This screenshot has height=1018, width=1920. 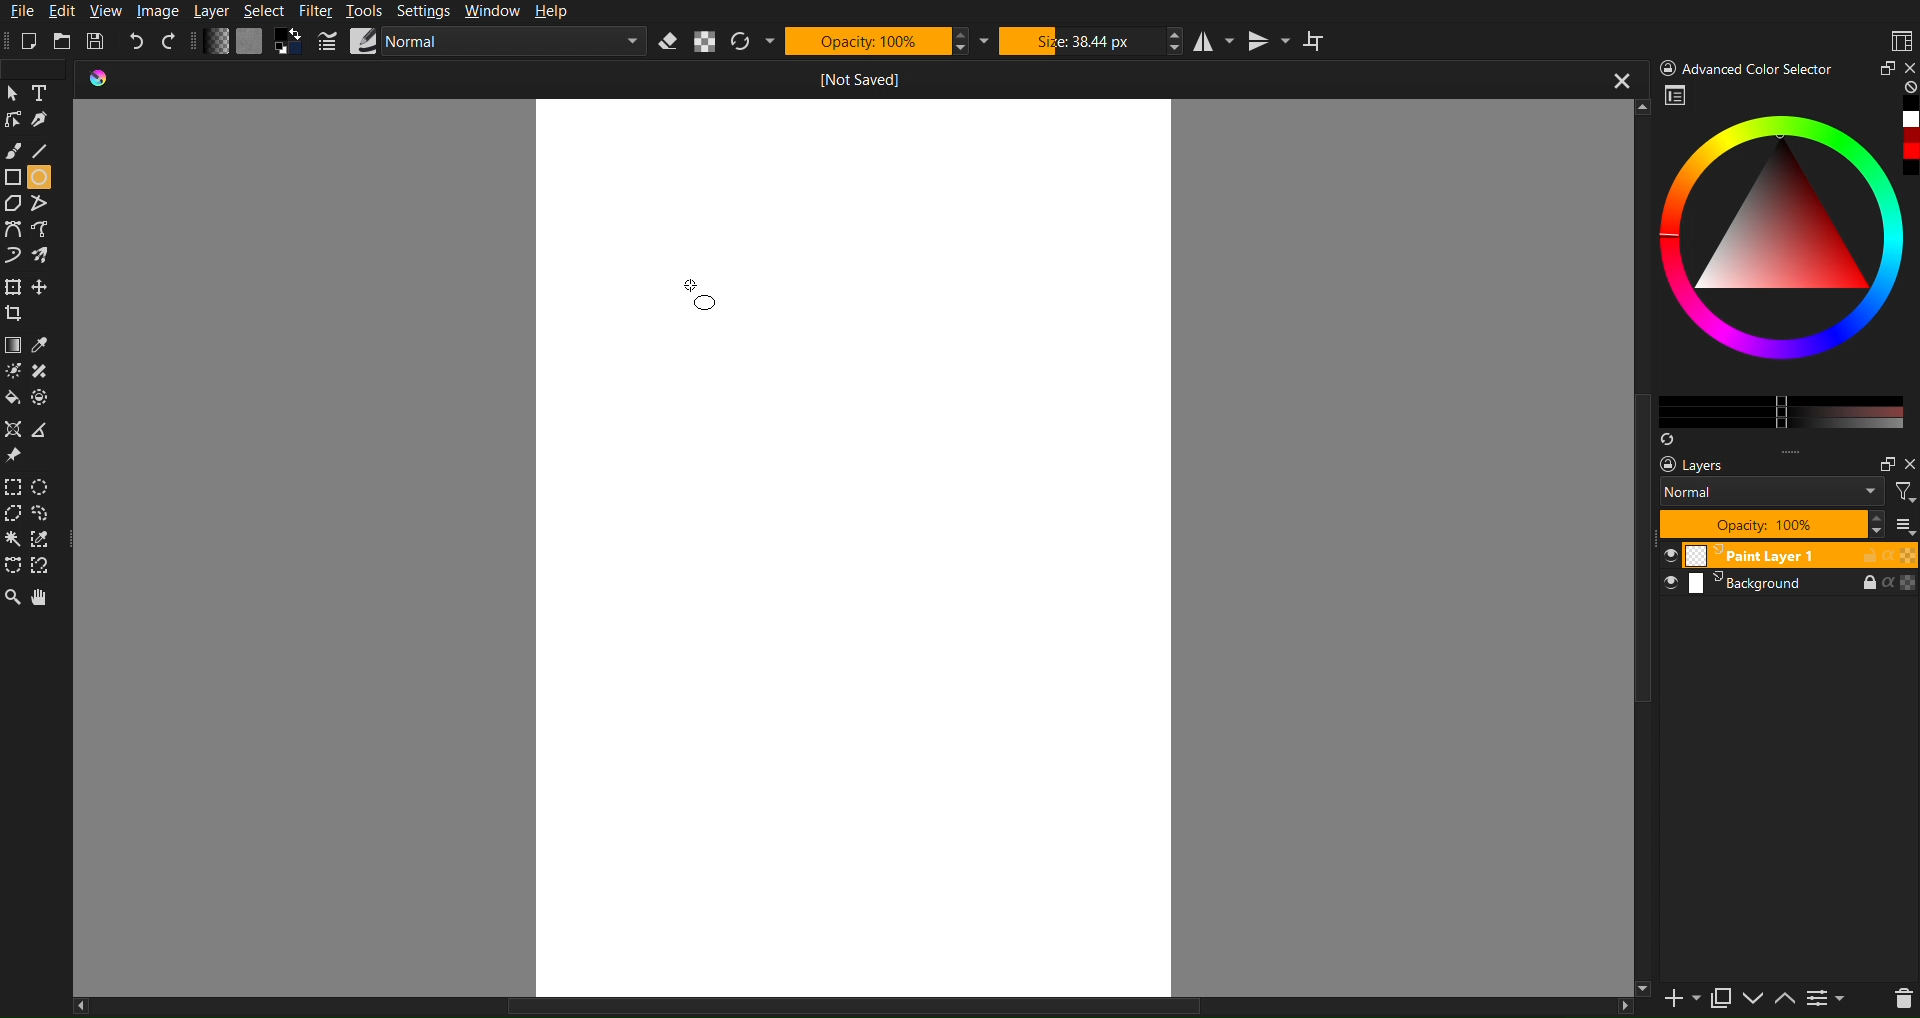 I want to click on Brush Tool, so click(x=13, y=151).